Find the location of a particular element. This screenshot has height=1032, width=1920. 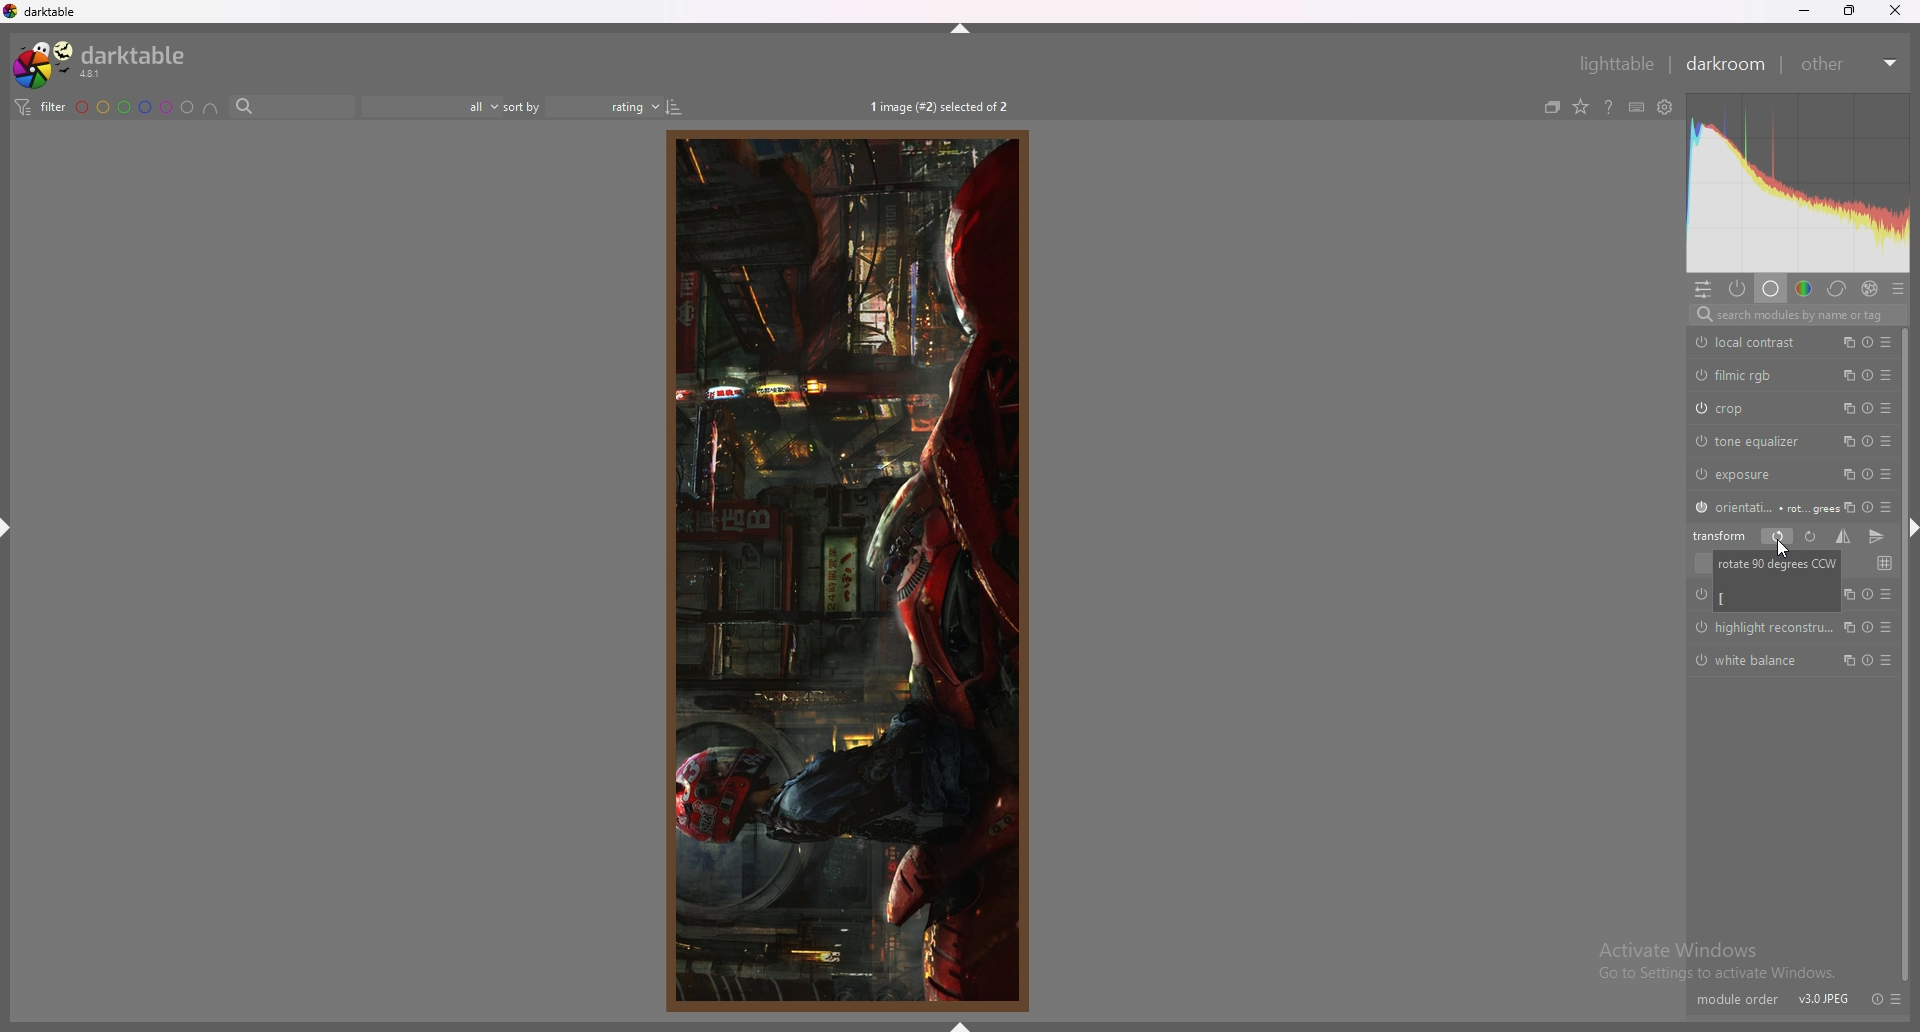

crop is located at coordinates (1738, 408).